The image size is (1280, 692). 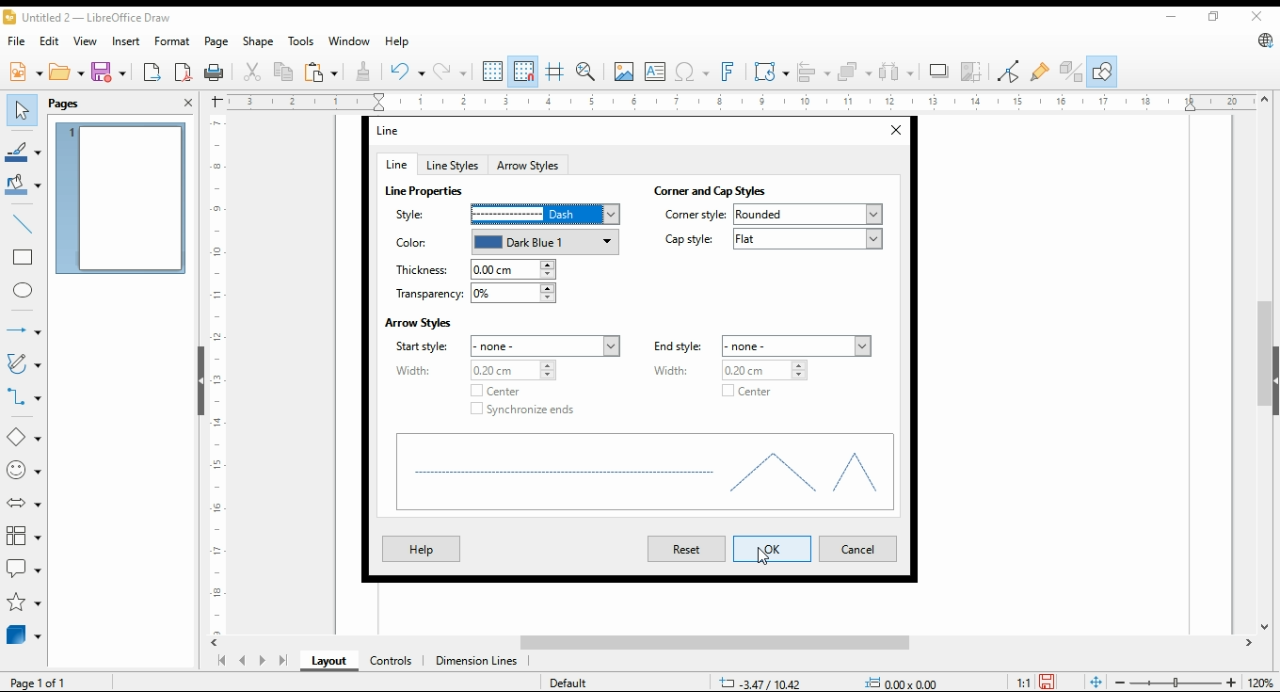 What do you see at coordinates (23, 150) in the screenshot?
I see `line color` at bounding box center [23, 150].